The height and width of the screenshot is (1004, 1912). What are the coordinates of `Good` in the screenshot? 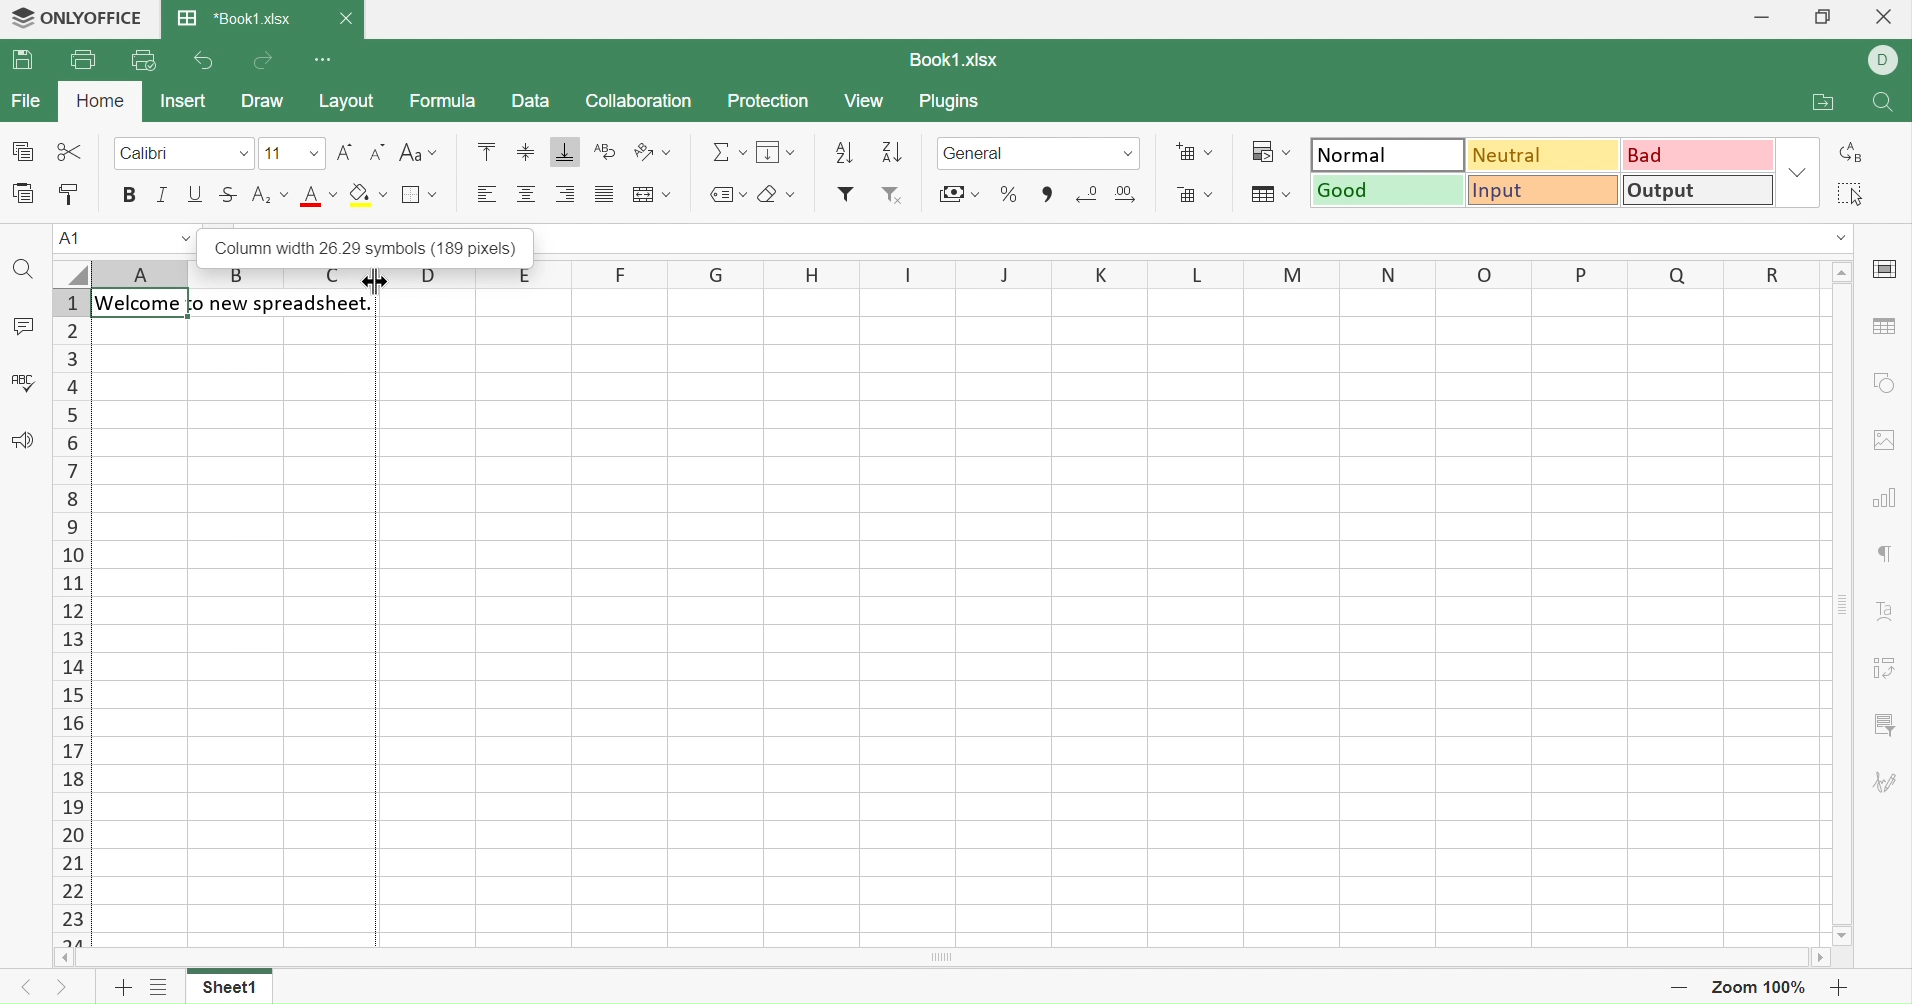 It's located at (1389, 191).